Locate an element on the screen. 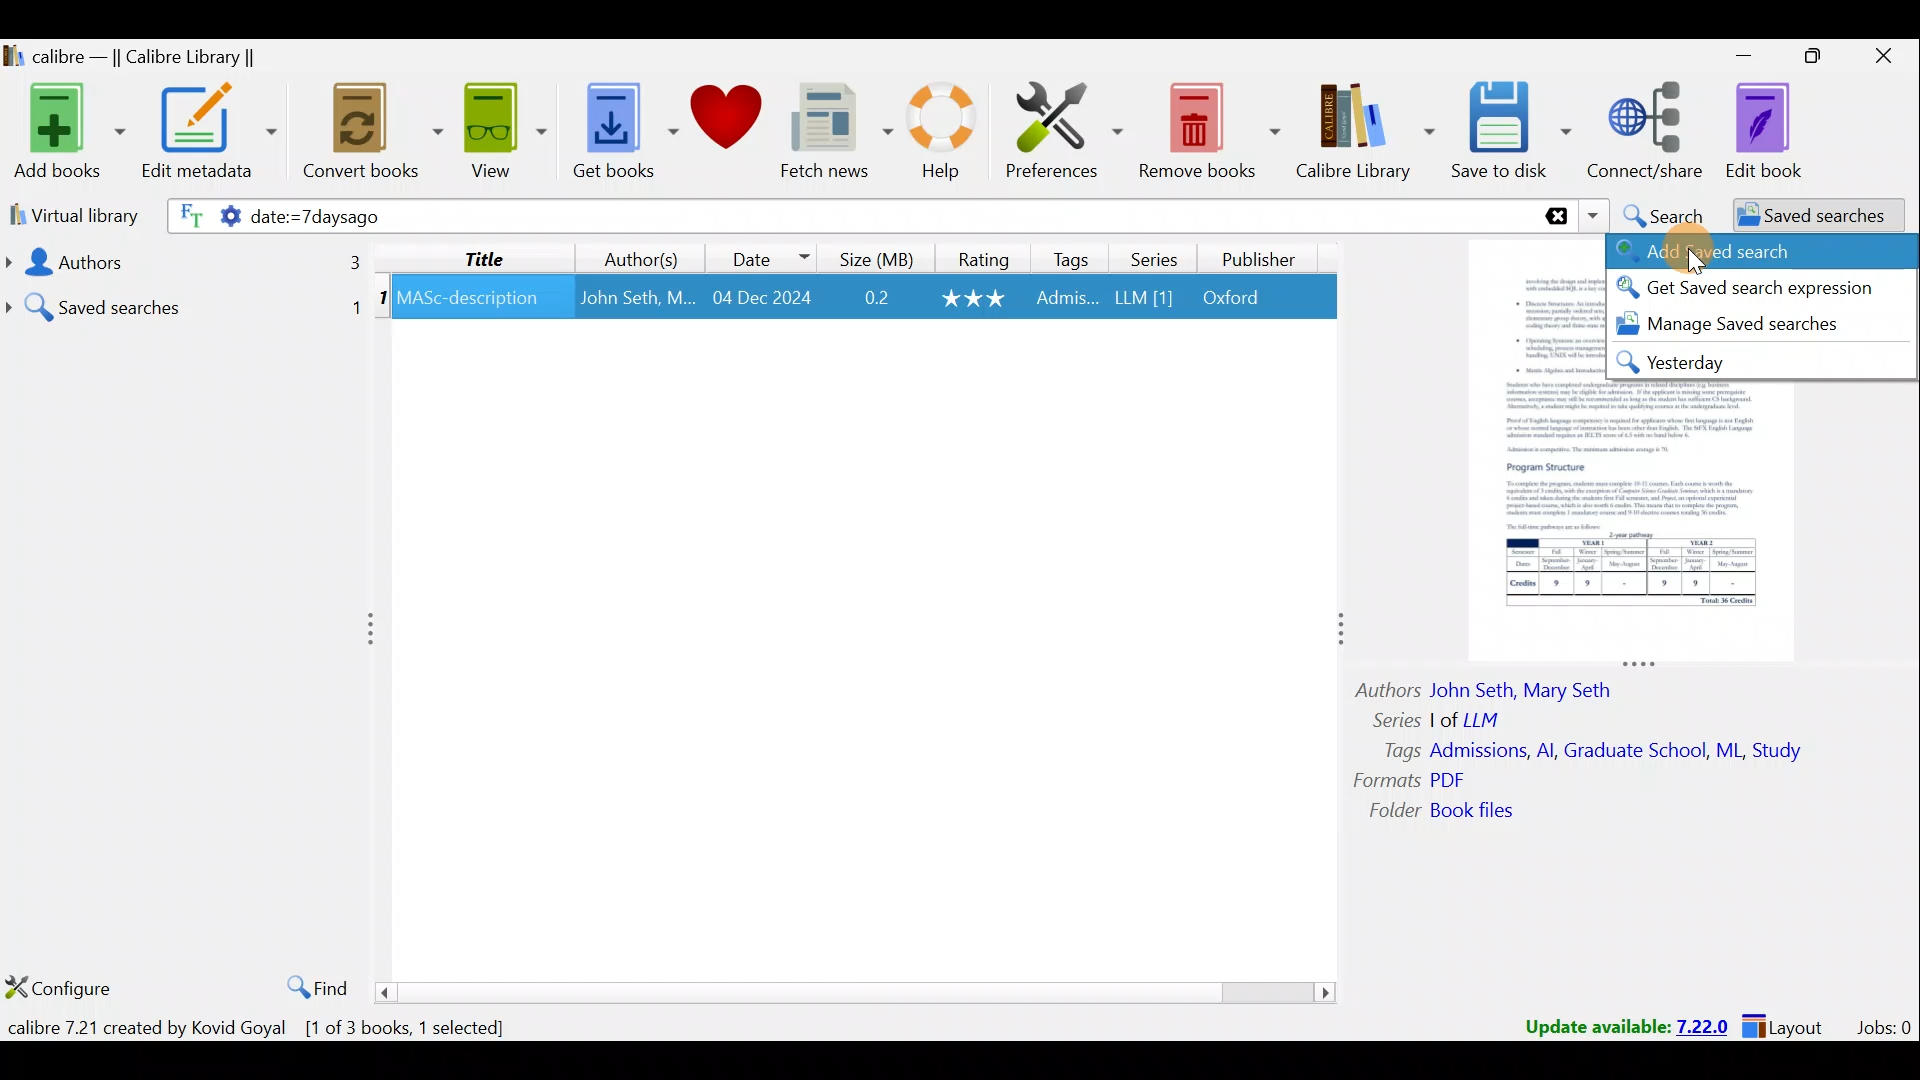  Series | of LLM is located at coordinates (1446, 718).